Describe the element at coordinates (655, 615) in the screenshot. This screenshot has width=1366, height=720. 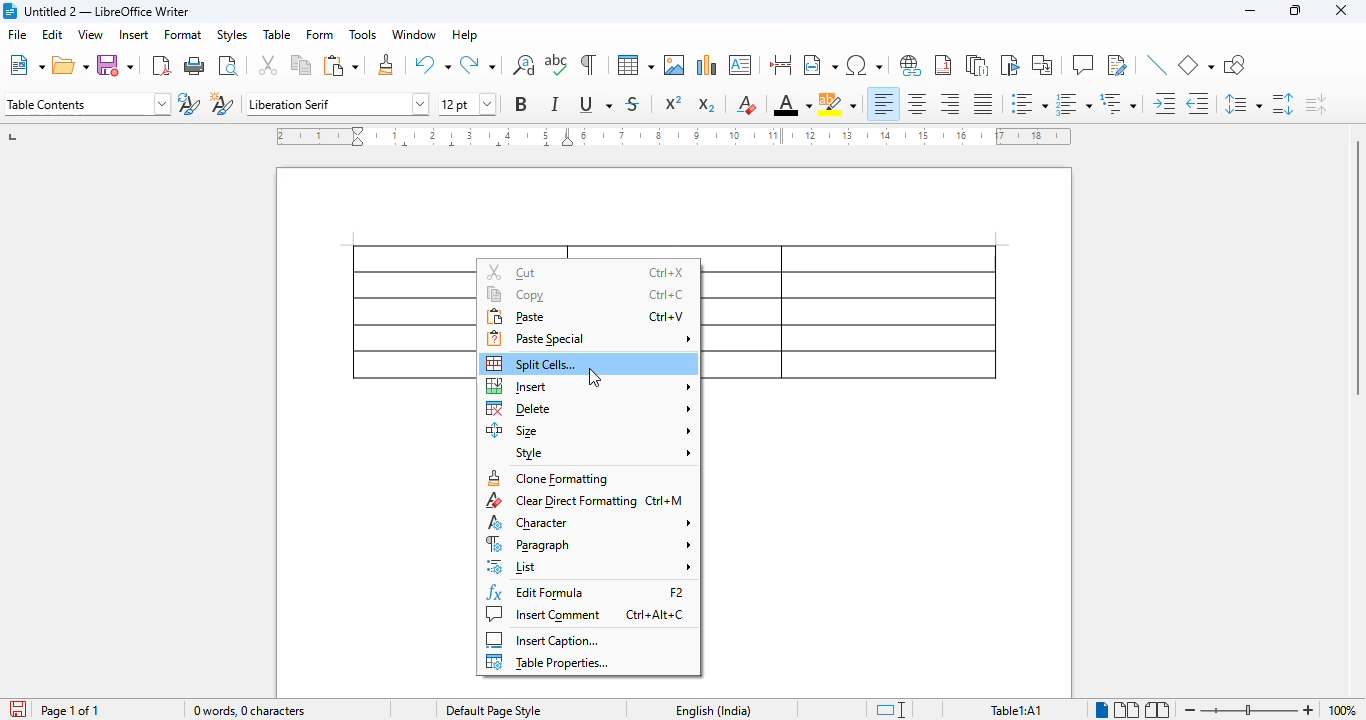
I see `shortcut for insert comment` at that location.